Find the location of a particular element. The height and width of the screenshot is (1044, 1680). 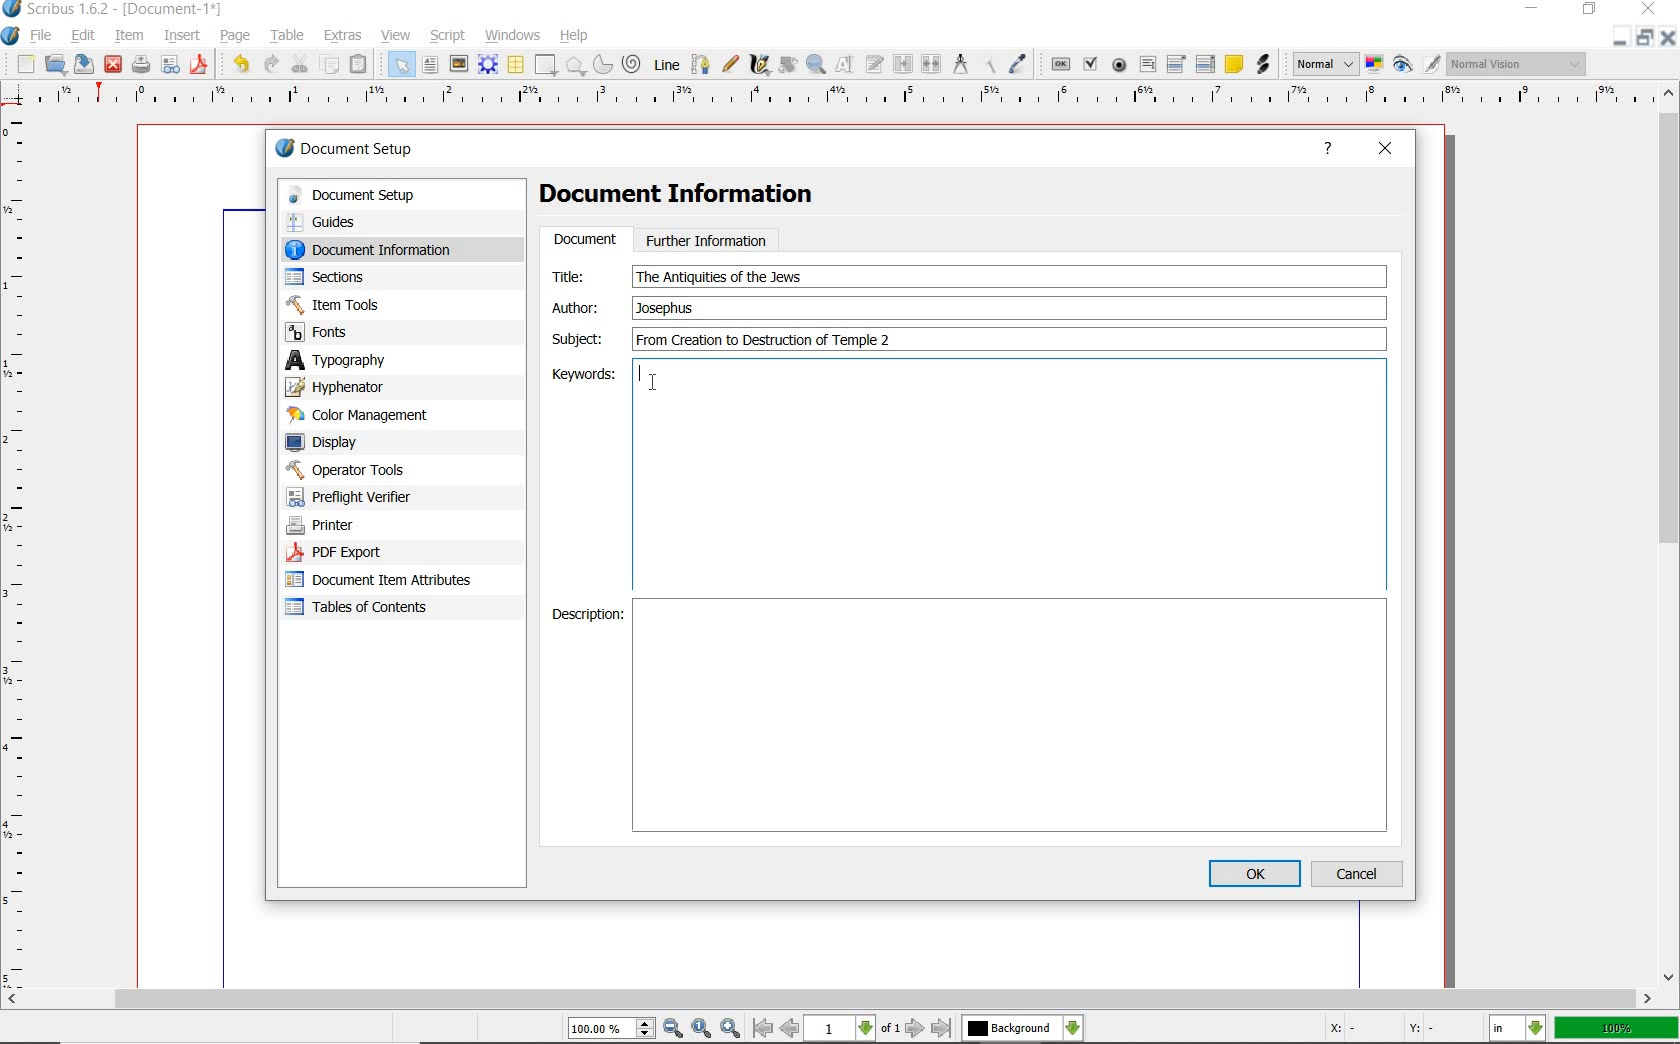

extras is located at coordinates (344, 36).